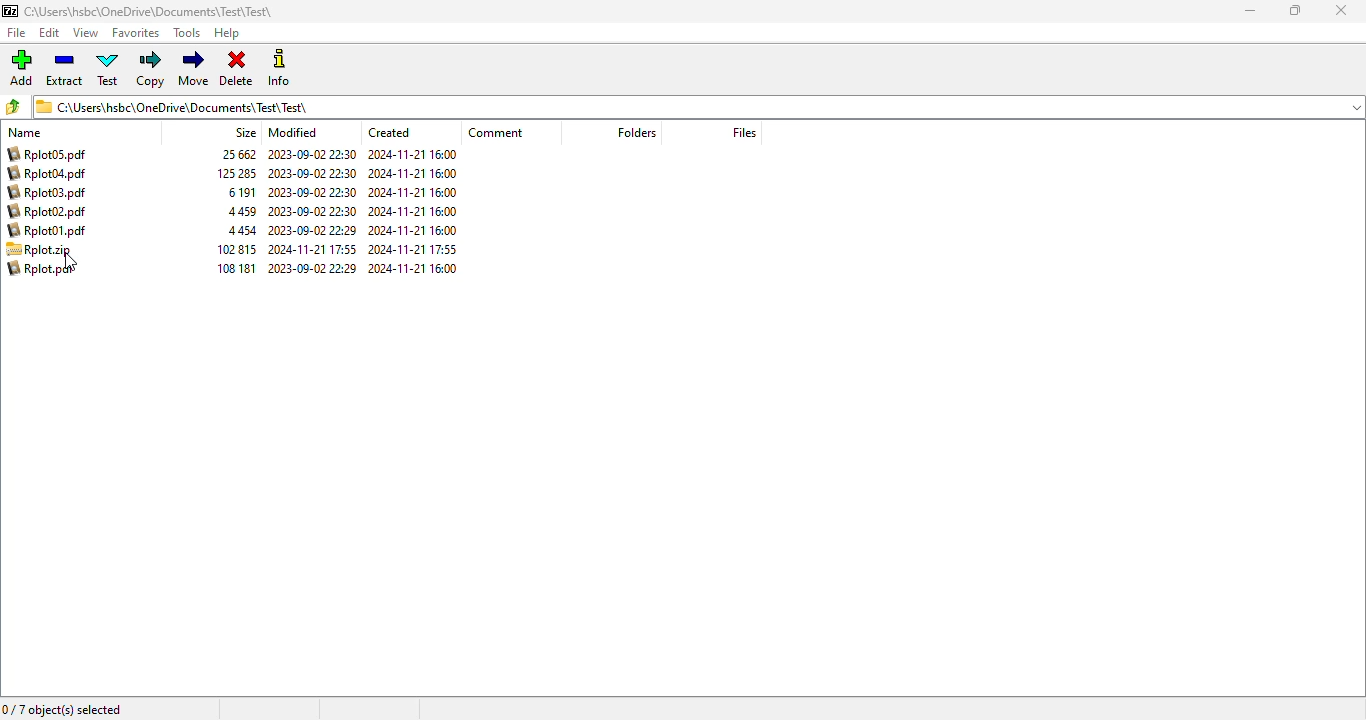 The width and height of the screenshot is (1366, 720). Describe the element at coordinates (236, 269) in the screenshot. I see `108181` at that location.